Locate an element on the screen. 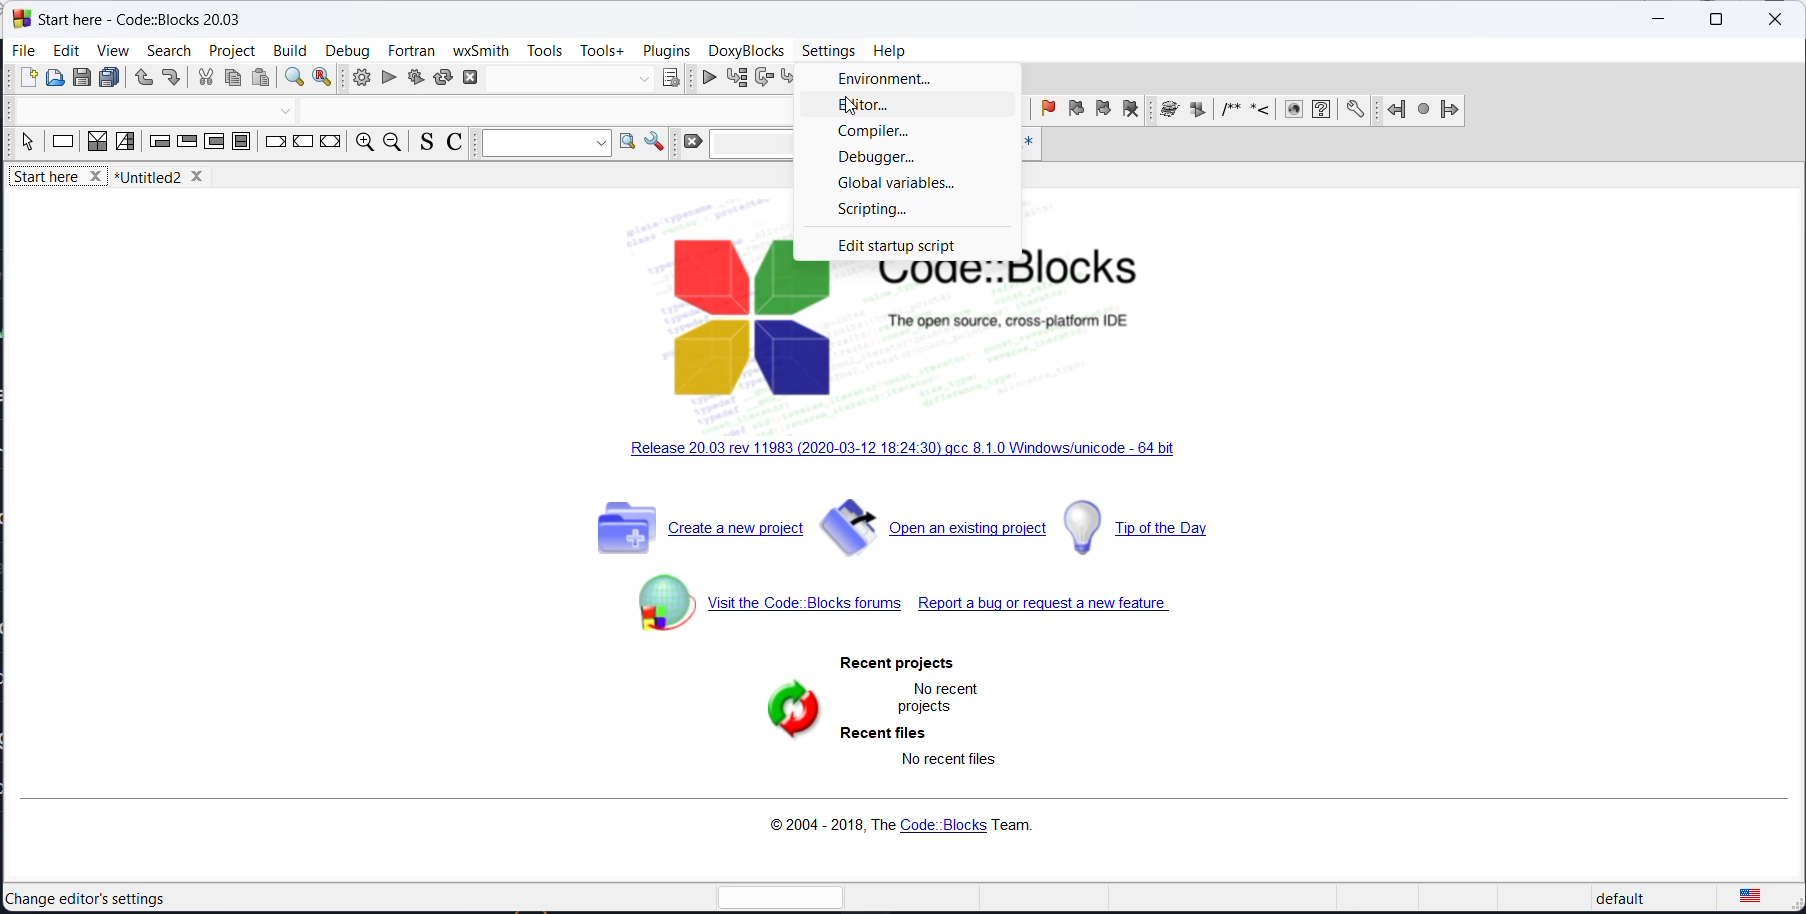  recent files is located at coordinates (881, 735).